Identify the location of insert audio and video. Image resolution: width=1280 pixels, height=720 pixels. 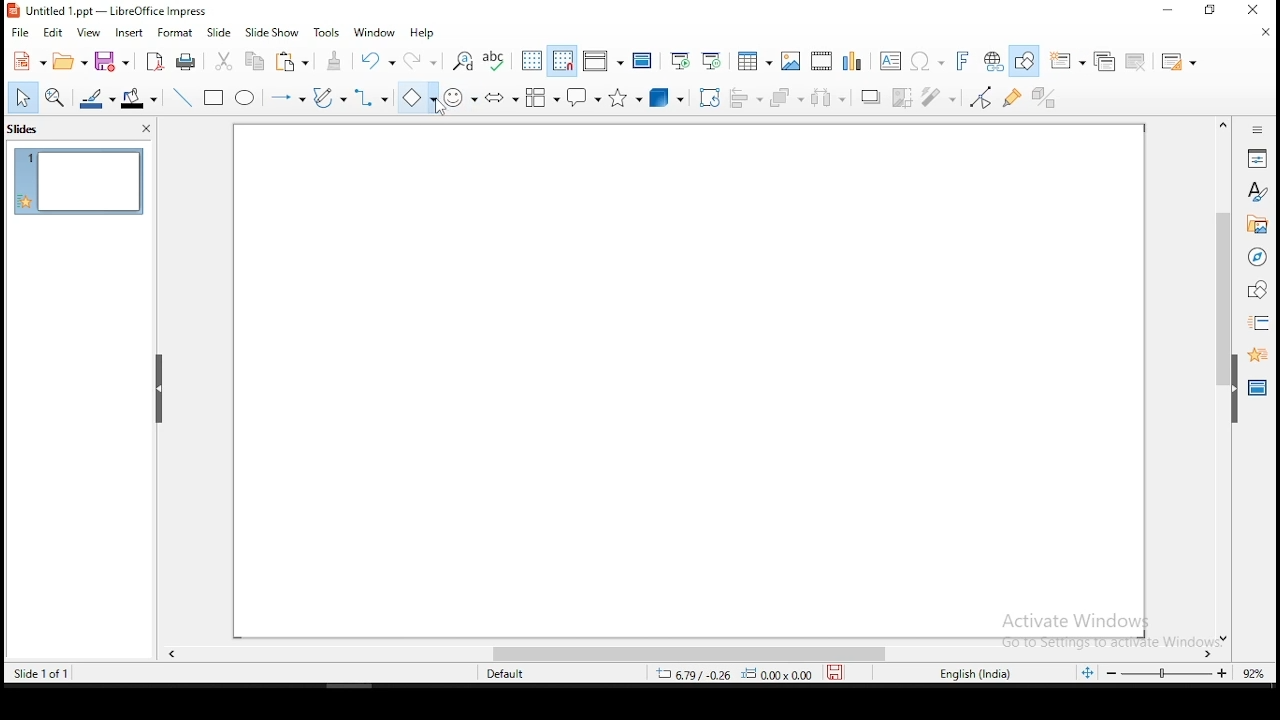
(821, 59).